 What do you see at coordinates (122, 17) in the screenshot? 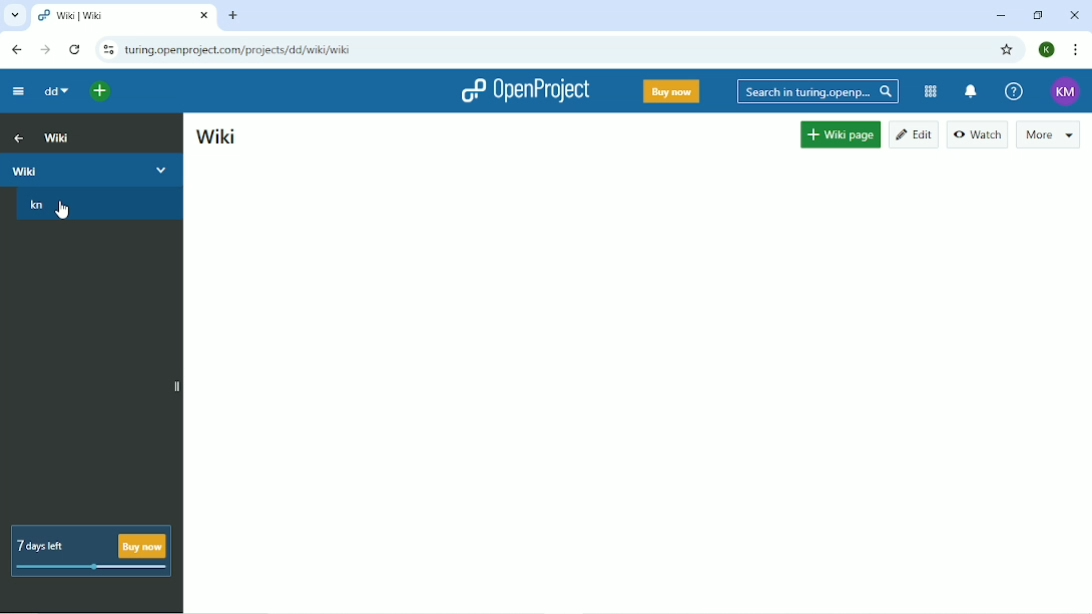
I see `Current tab` at bounding box center [122, 17].